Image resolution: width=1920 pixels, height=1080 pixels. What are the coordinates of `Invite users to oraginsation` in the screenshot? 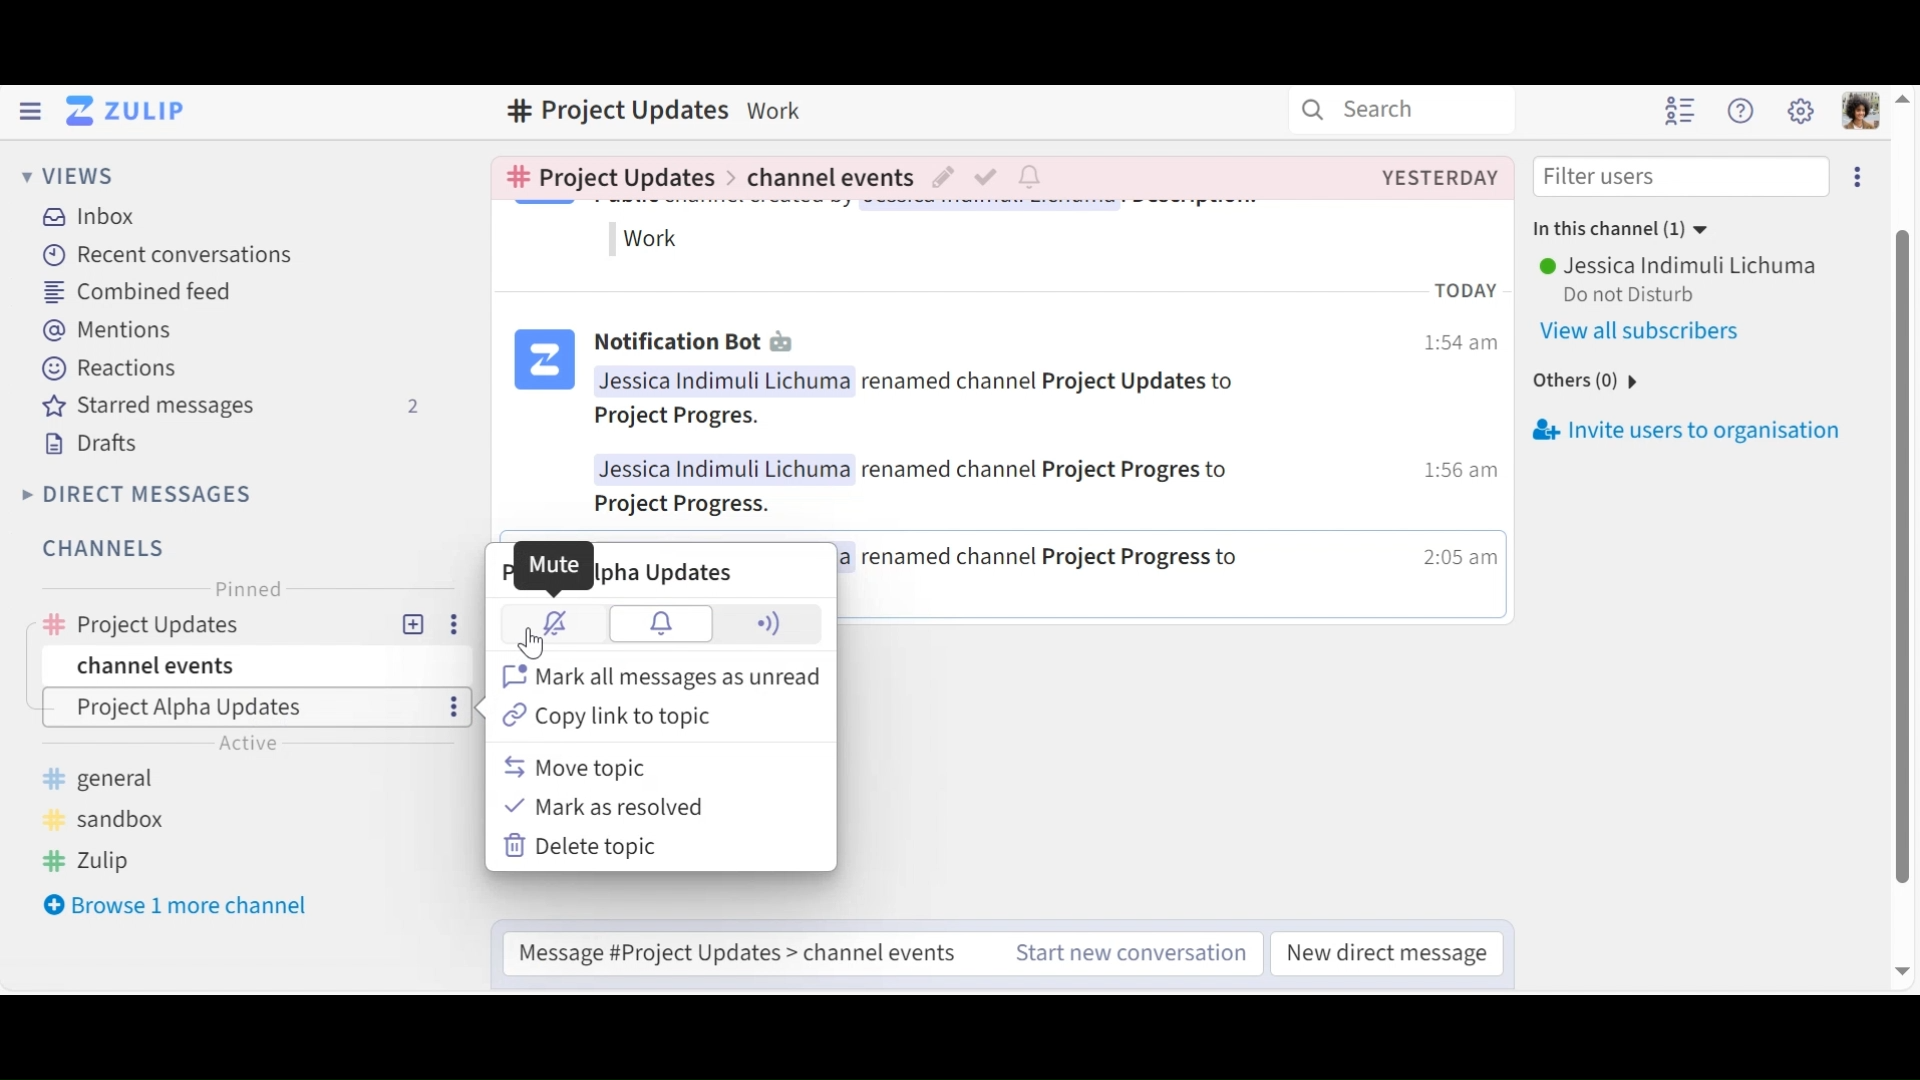 It's located at (1708, 427).